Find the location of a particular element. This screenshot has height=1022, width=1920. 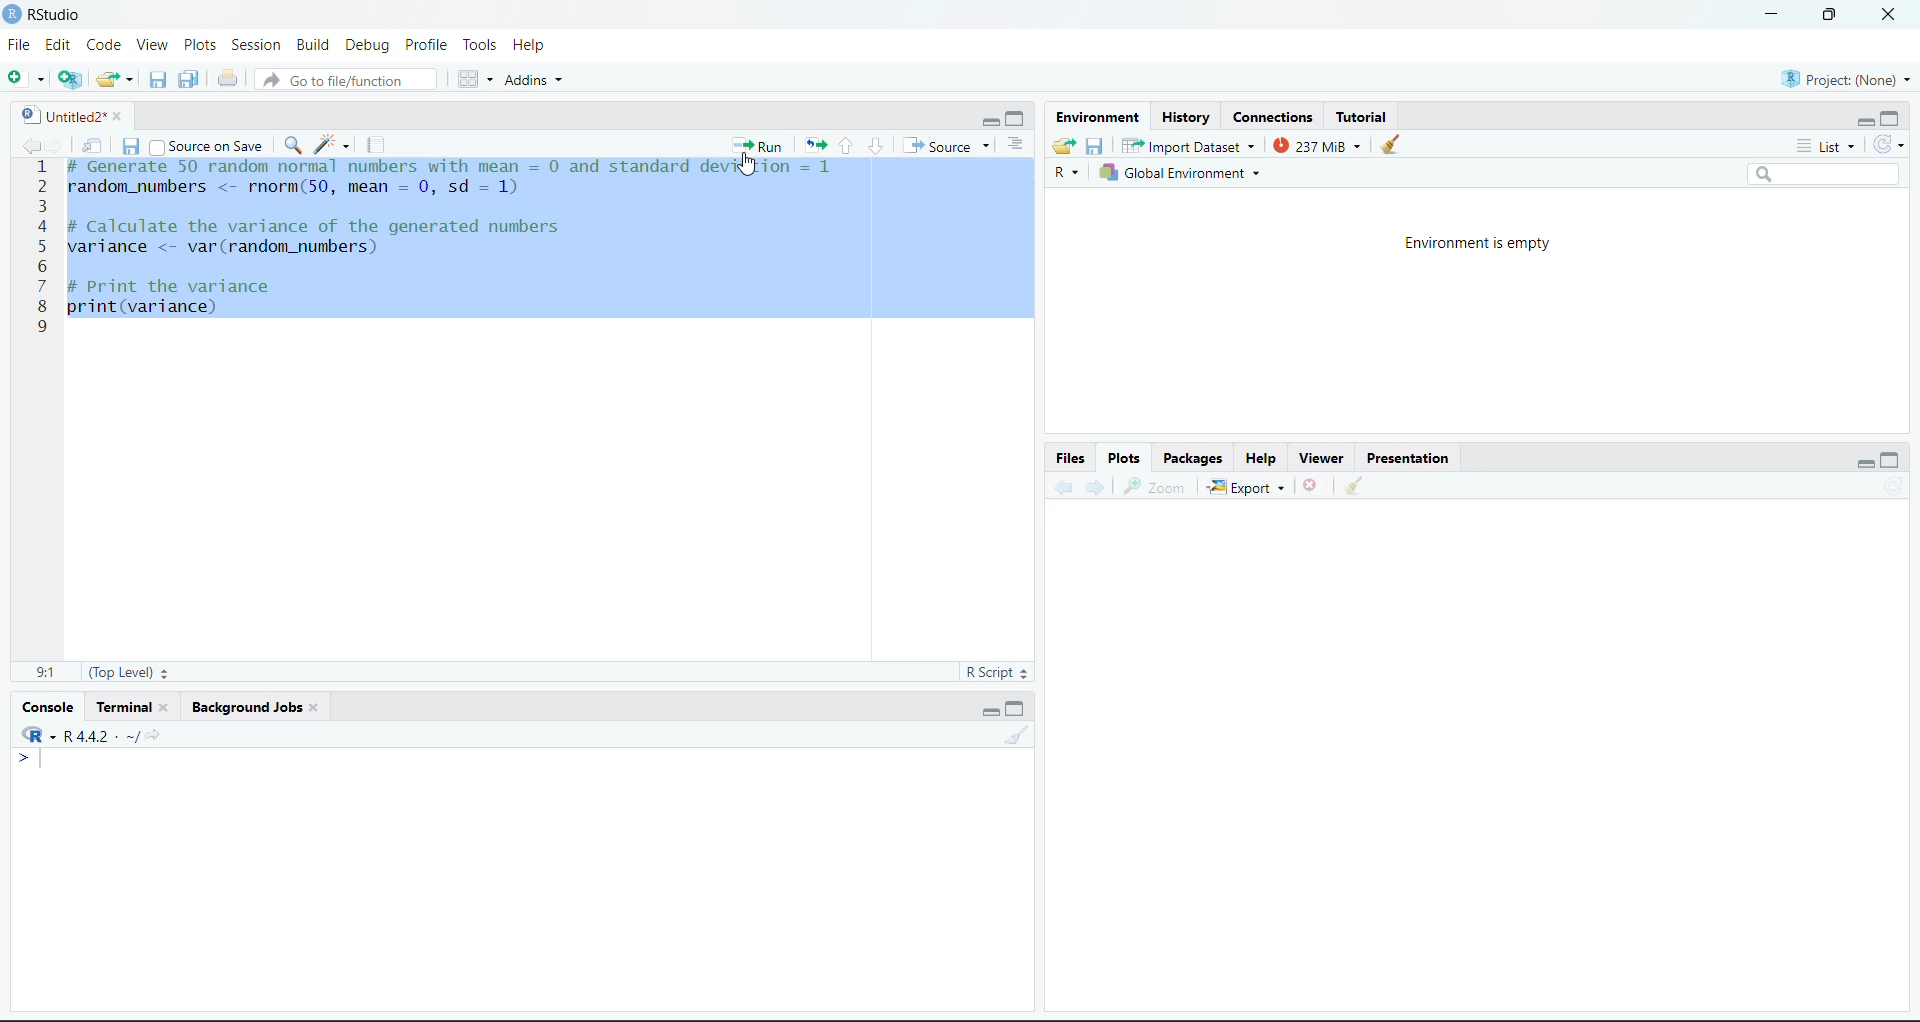

minimize is located at coordinates (1772, 15).